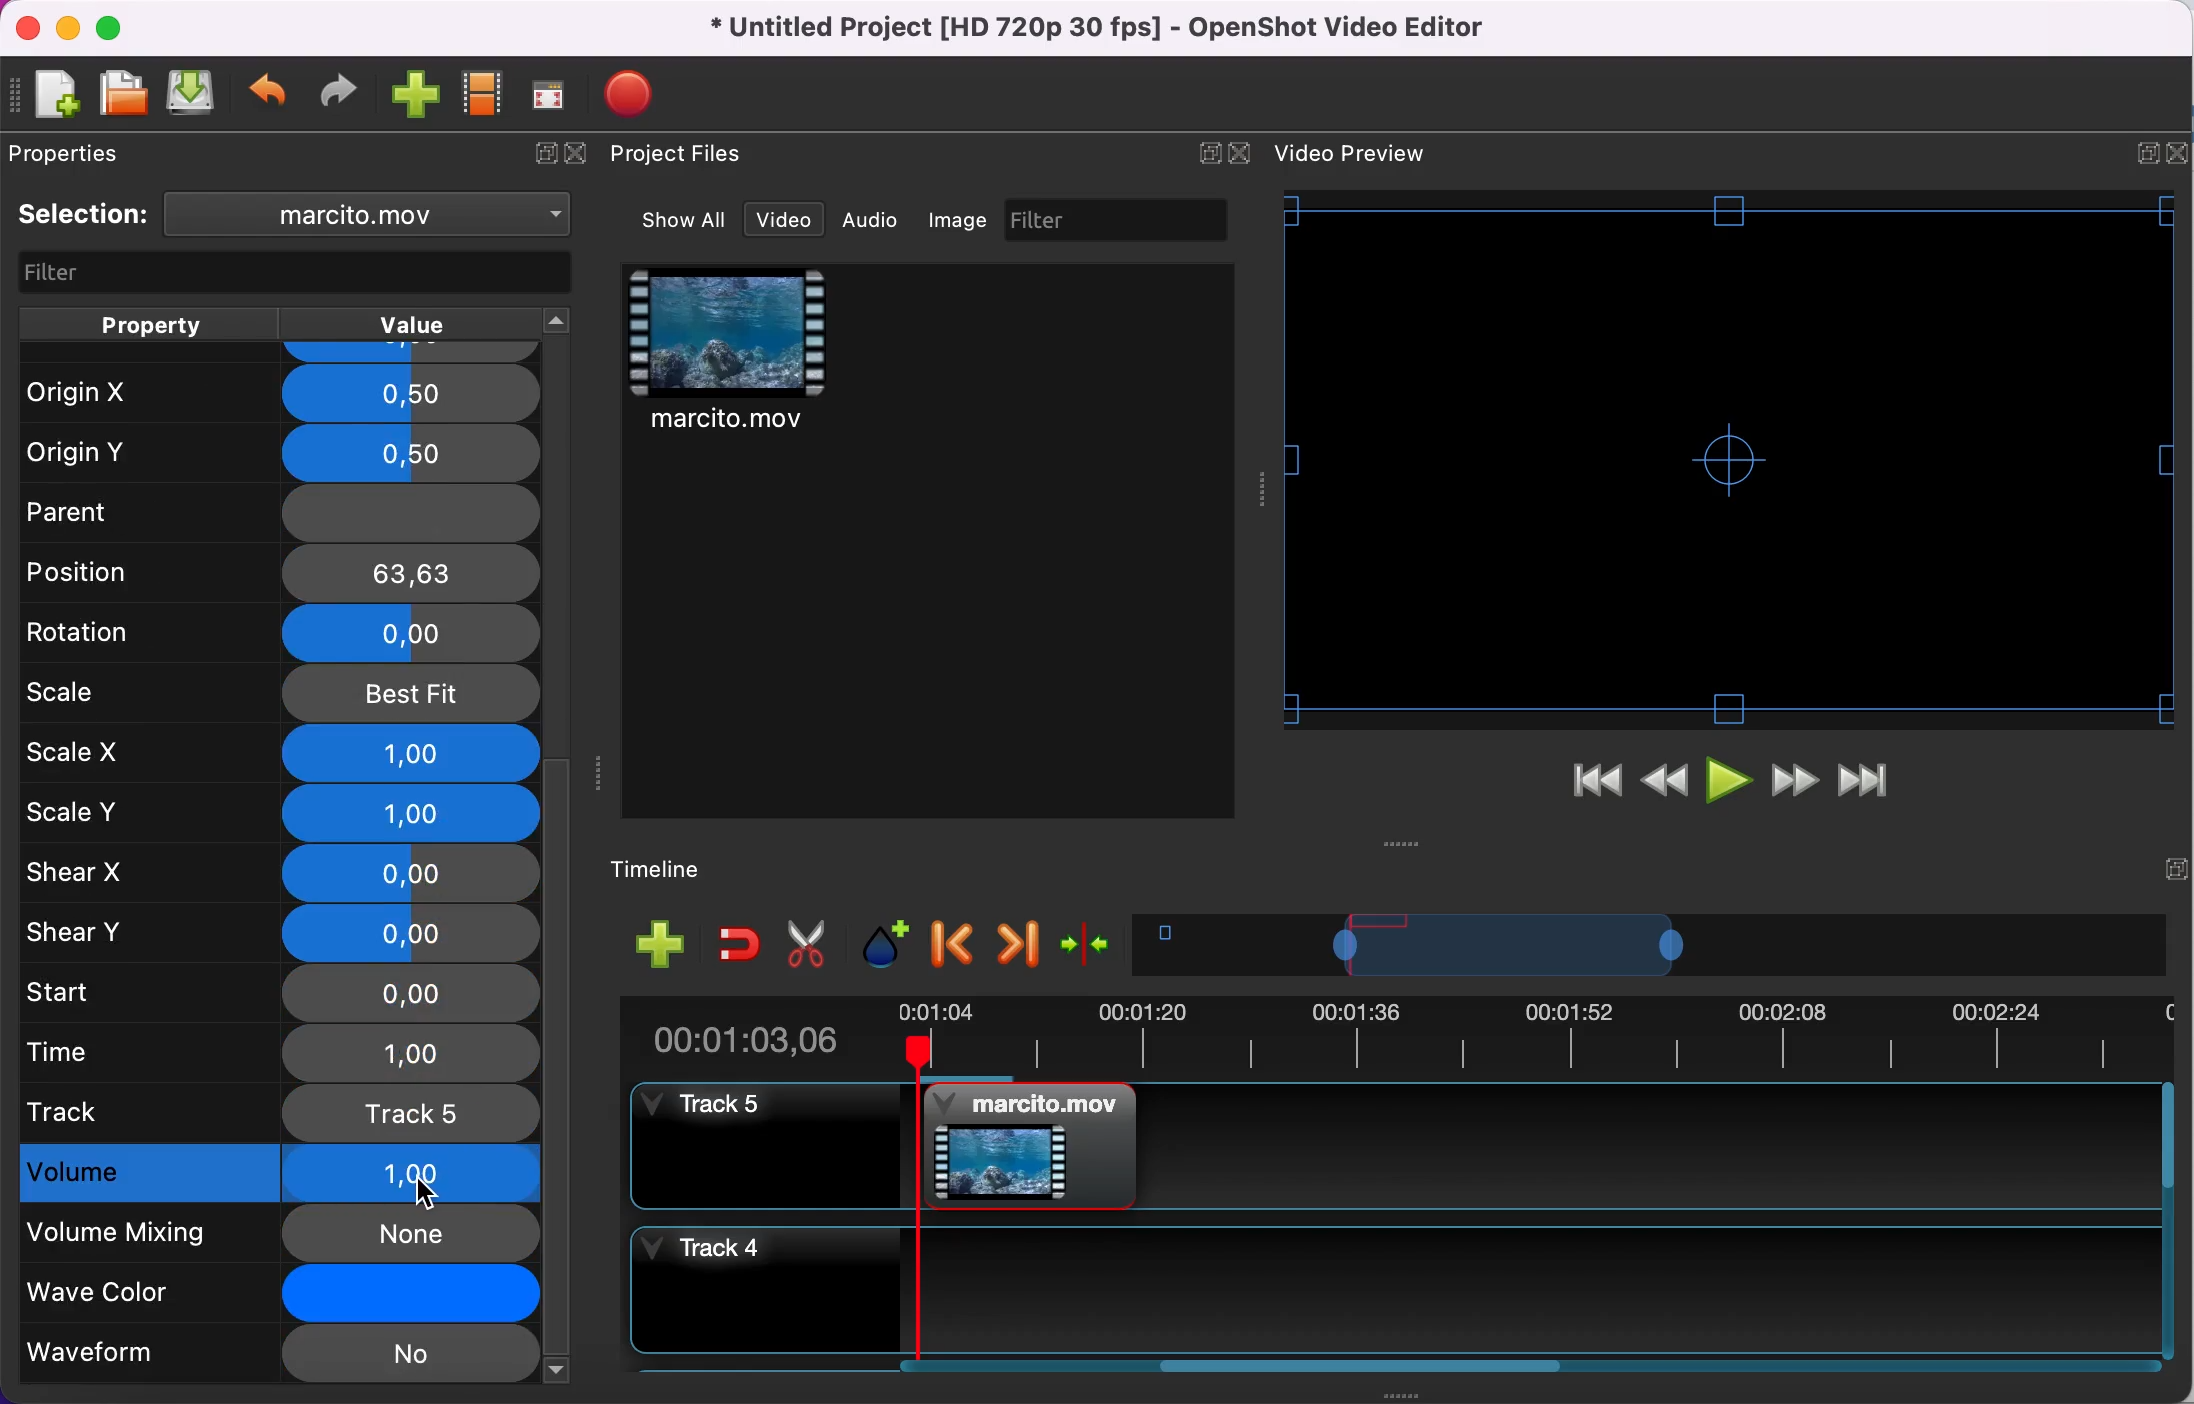  Describe the element at coordinates (889, 945) in the screenshot. I see `add marker` at that location.